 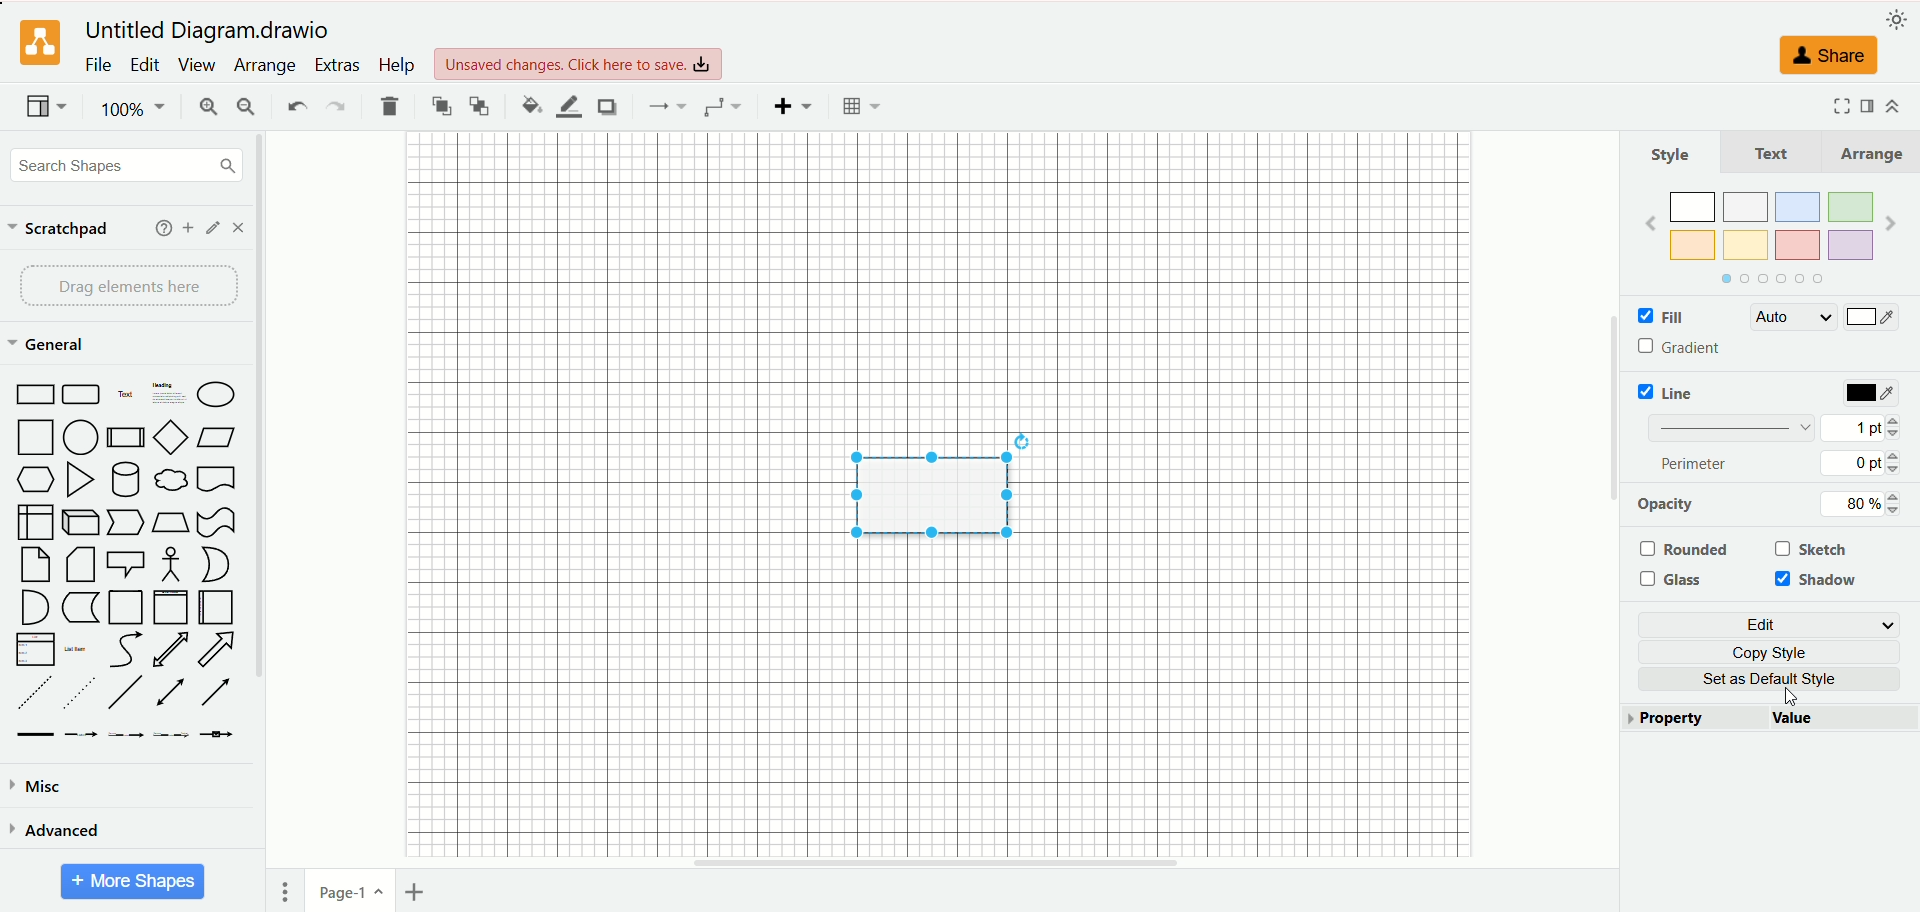 What do you see at coordinates (265, 501) in the screenshot?
I see `vertical scroll bar` at bounding box center [265, 501].